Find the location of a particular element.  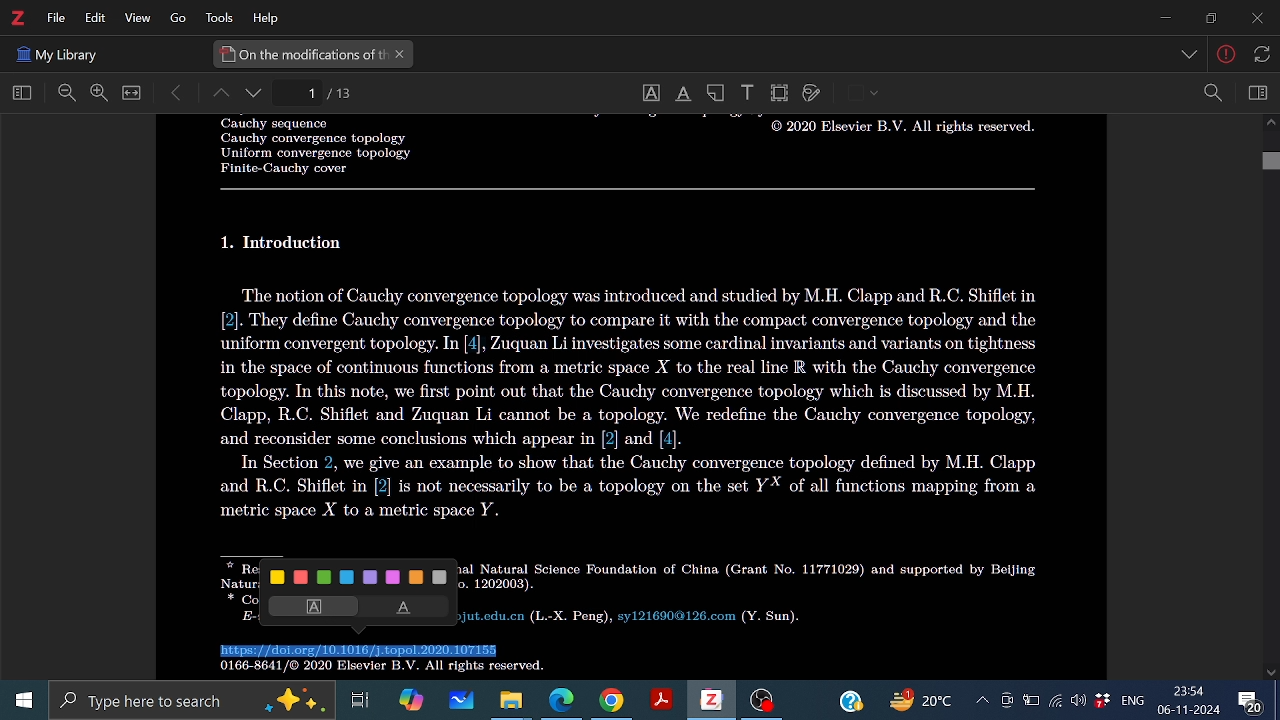

Internet access is located at coordinates (1056, 701).